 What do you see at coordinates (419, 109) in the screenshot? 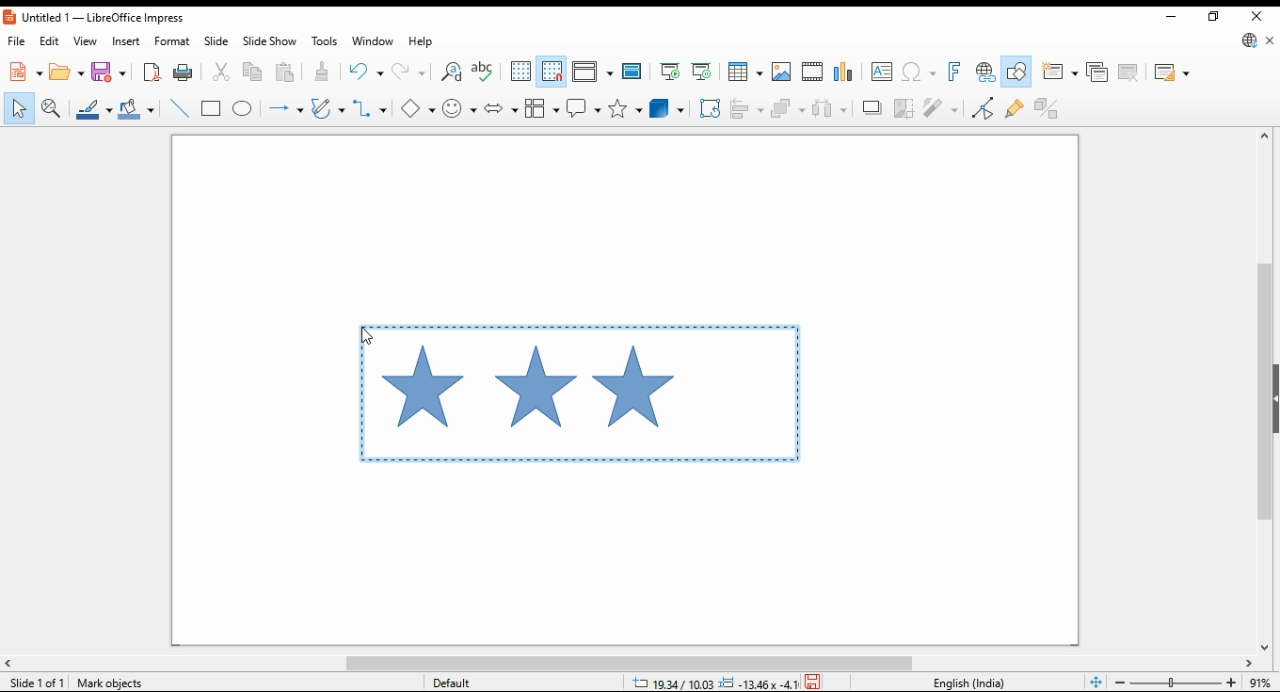
I see `simple shapes` at bounding box center [419, 109].